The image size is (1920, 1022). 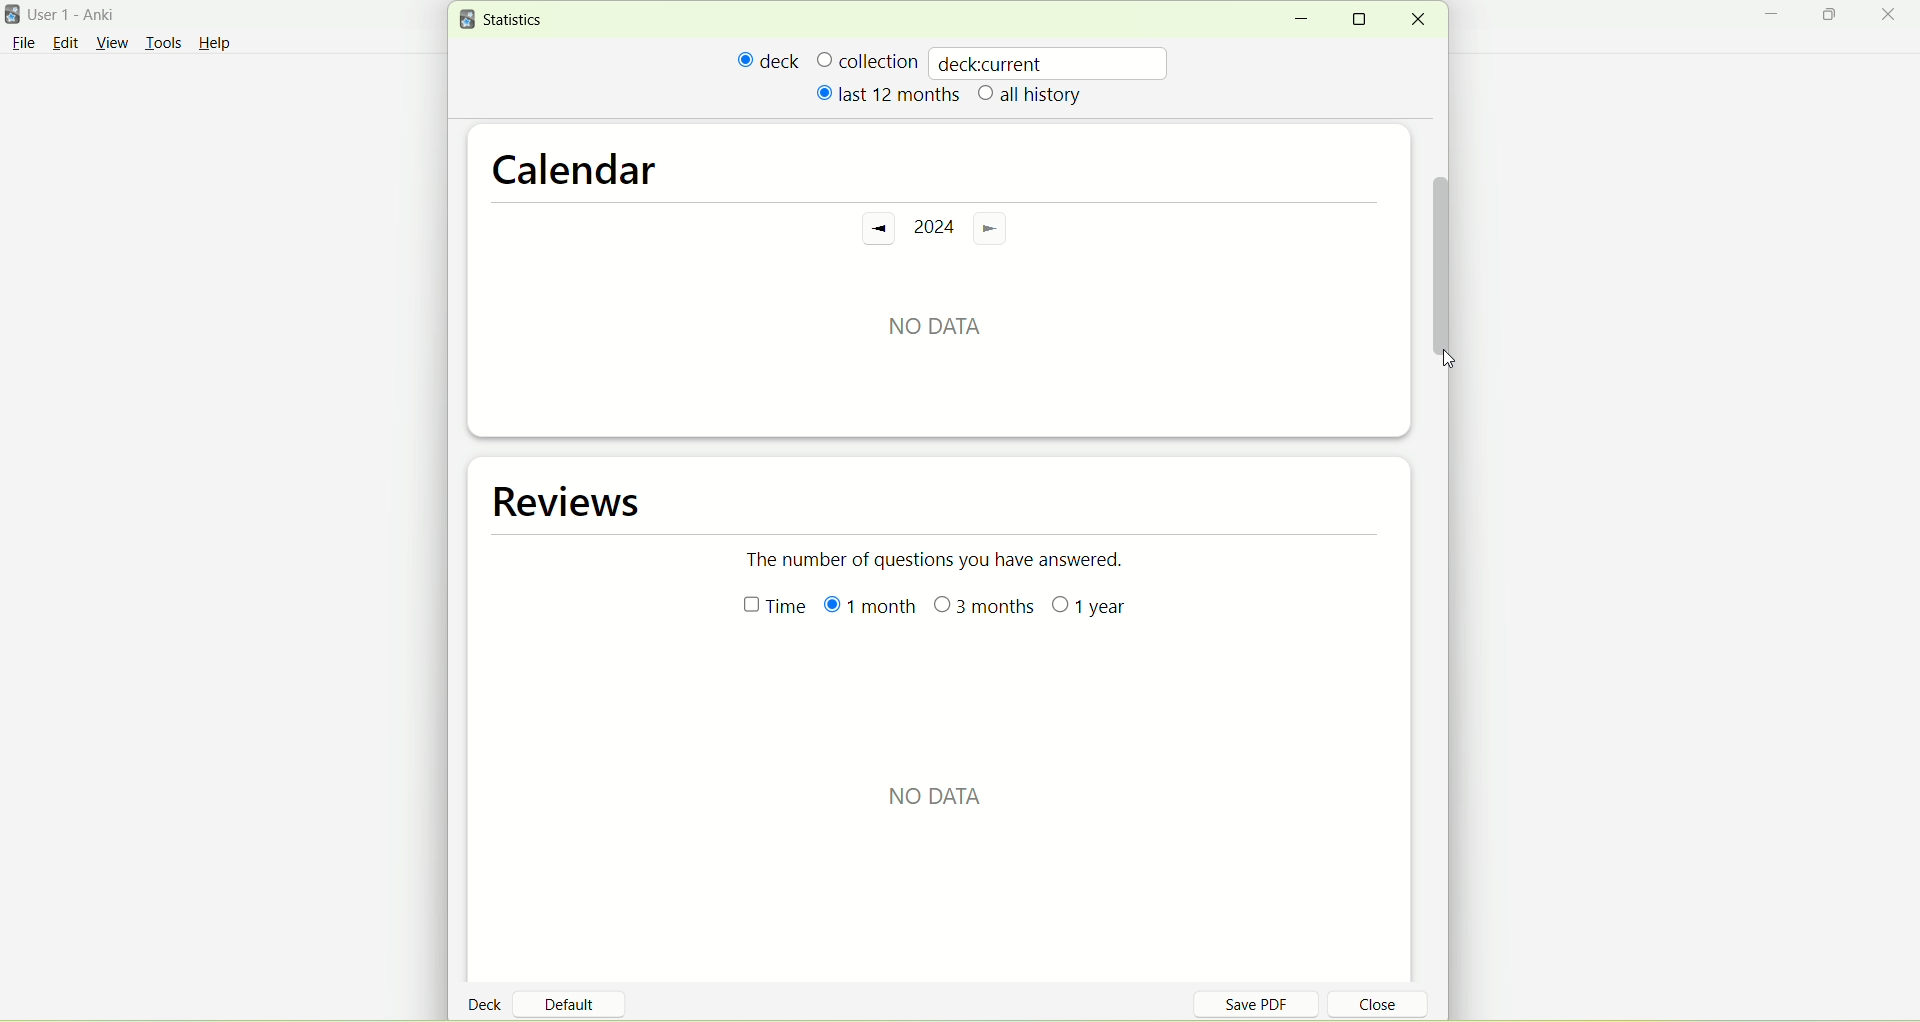 What do you see at coordinates (1777, 17) in the screenshot?
I see `minimize` at bounding box center [1777, 17].